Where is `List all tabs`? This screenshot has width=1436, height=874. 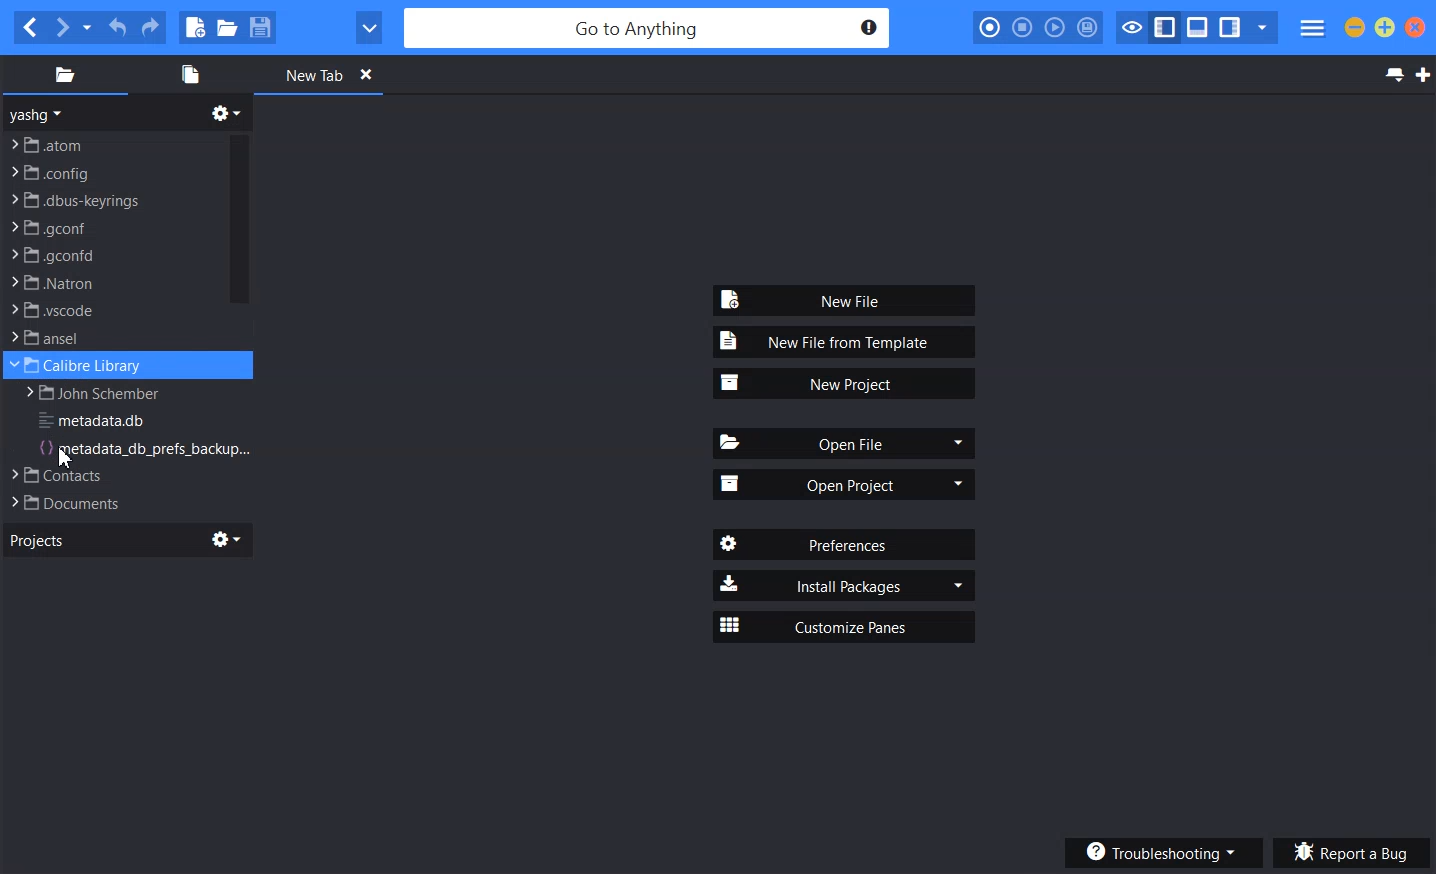 List all tabs is located at coordinates (1392, 75).